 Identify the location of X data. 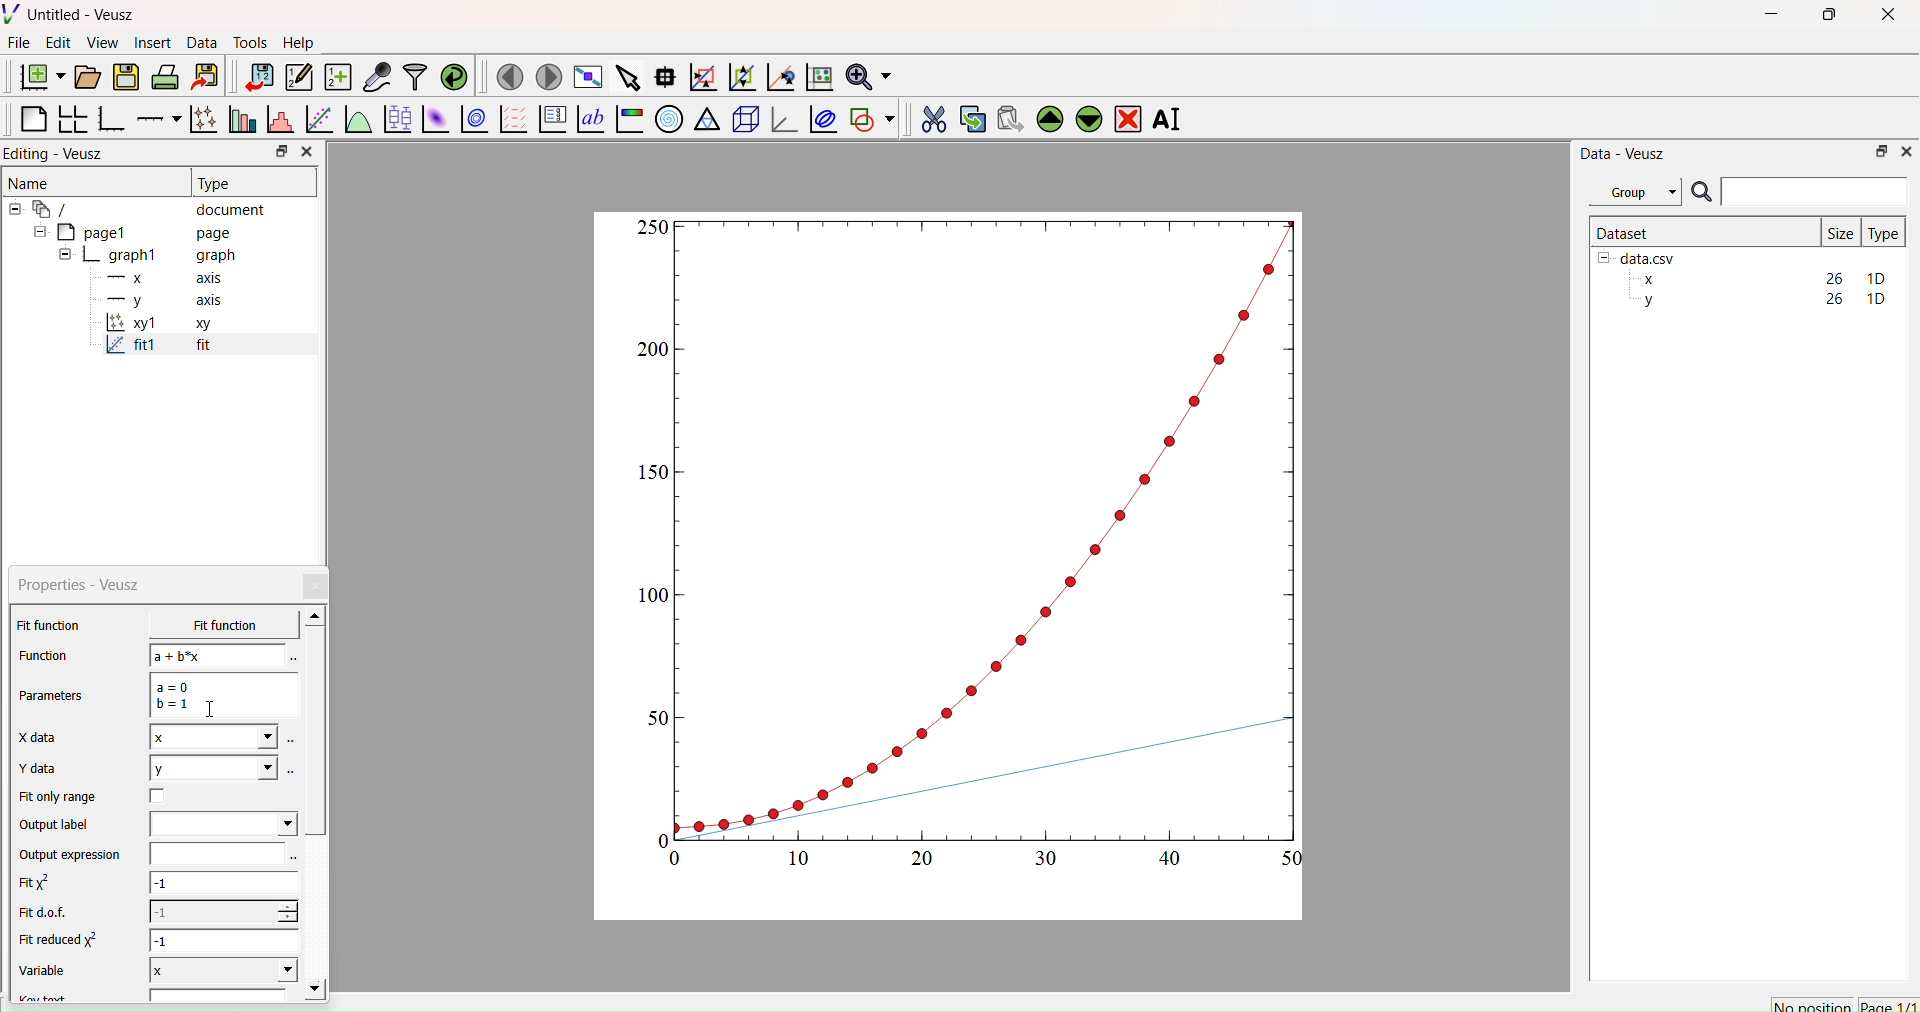
(40, 739).